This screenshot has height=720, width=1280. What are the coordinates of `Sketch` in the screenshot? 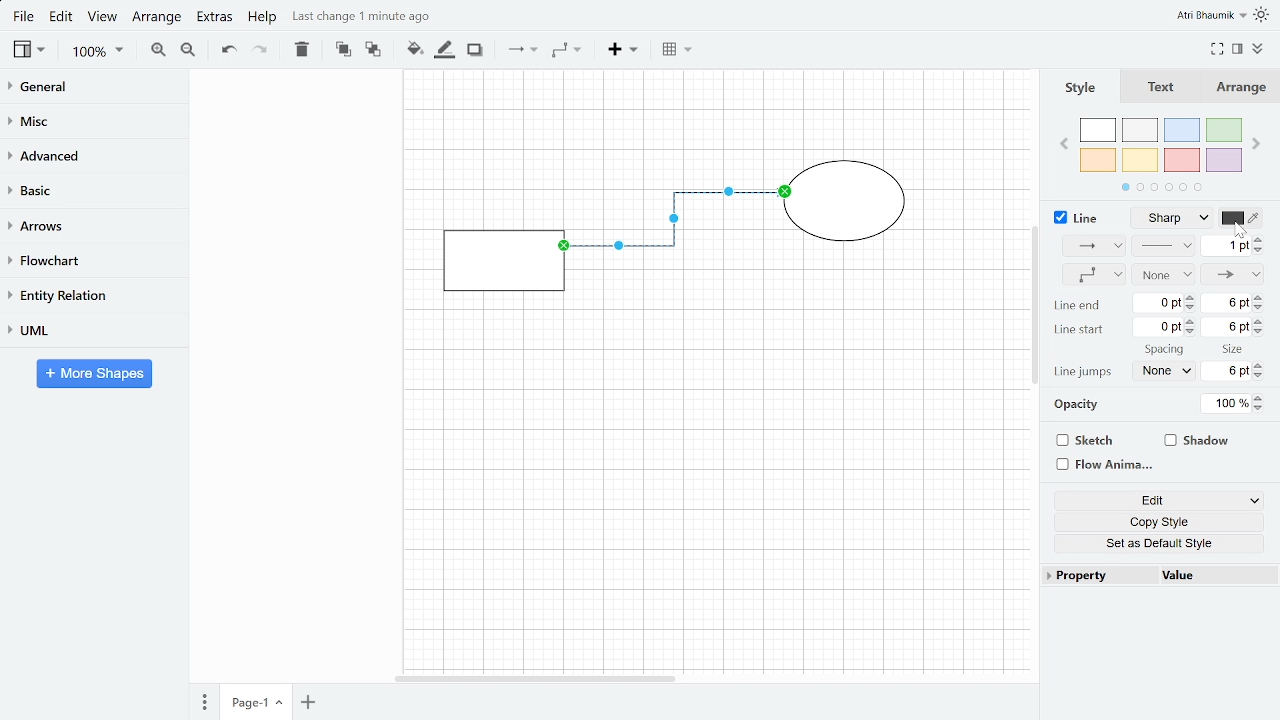 It's located at (1100, 440).